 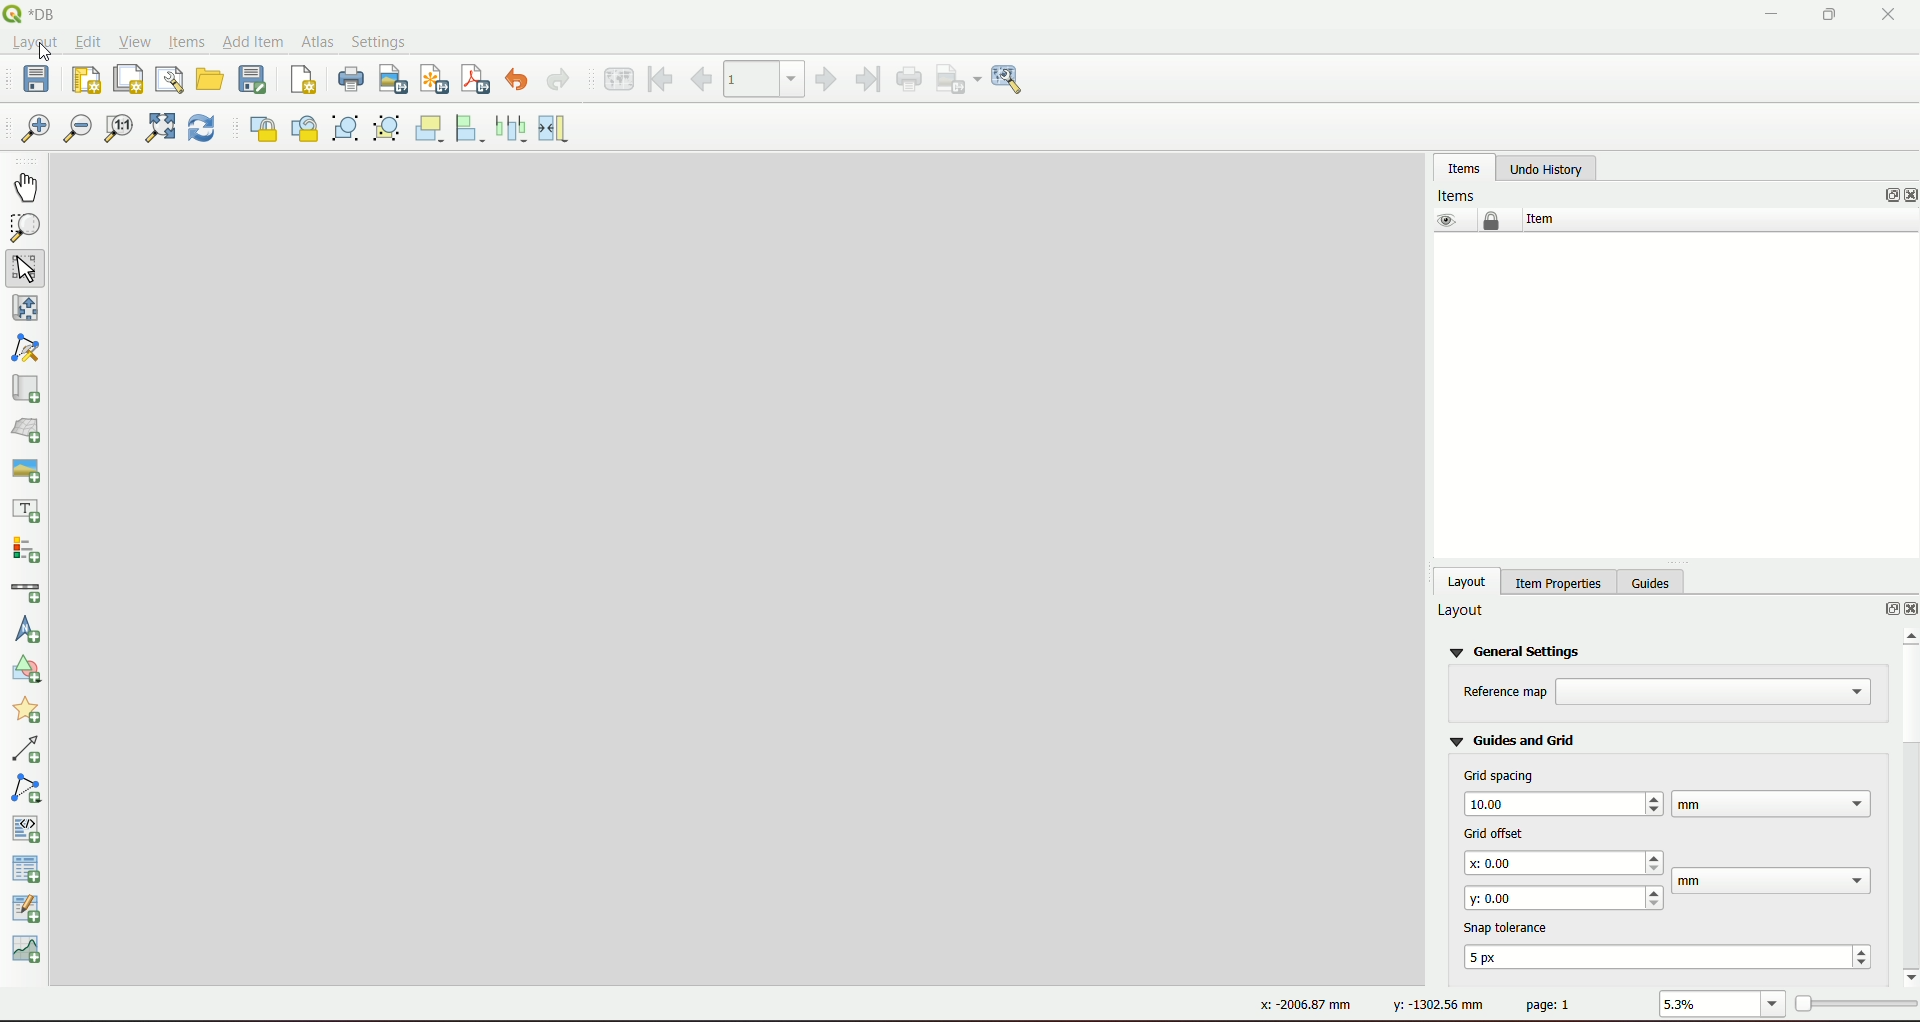 What do you see at coordinates (35, 130) in the screenshot?
I see `zoom in` at bounding box center [35, 130].